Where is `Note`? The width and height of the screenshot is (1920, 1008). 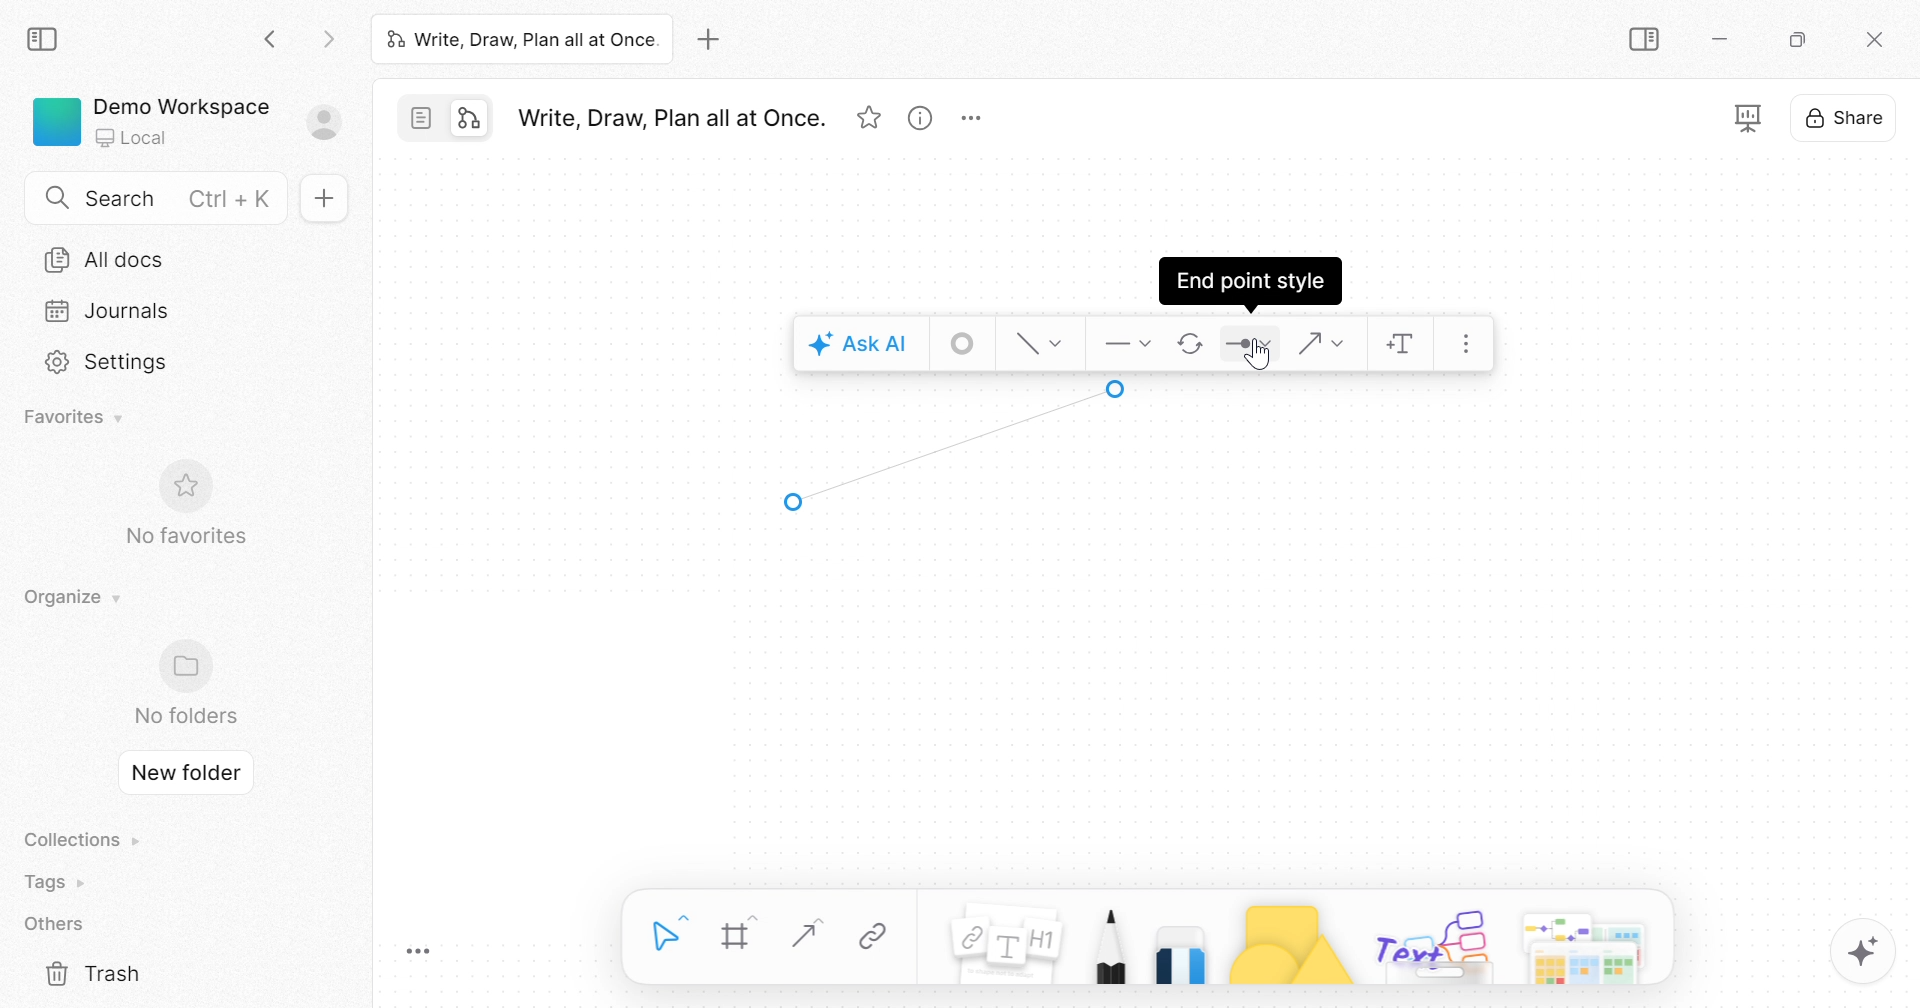
Note is located at coordinates (1002, 948).